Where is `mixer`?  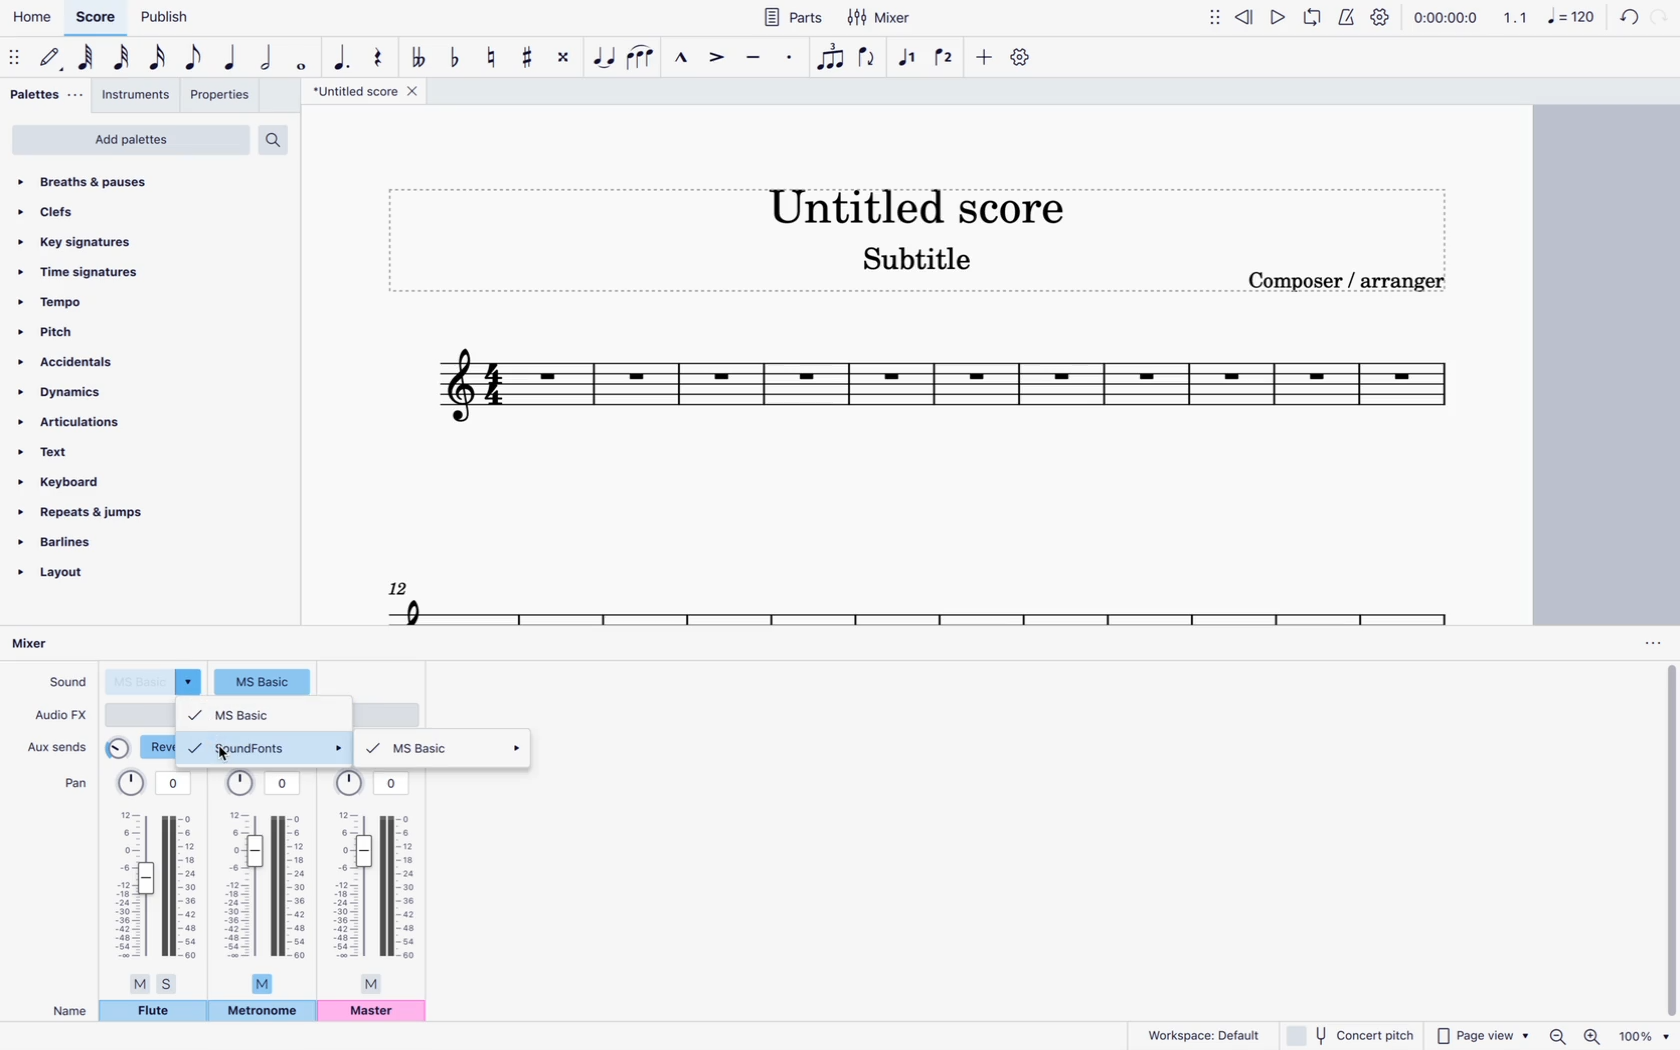 mixer is located at coordinates (884, 17).